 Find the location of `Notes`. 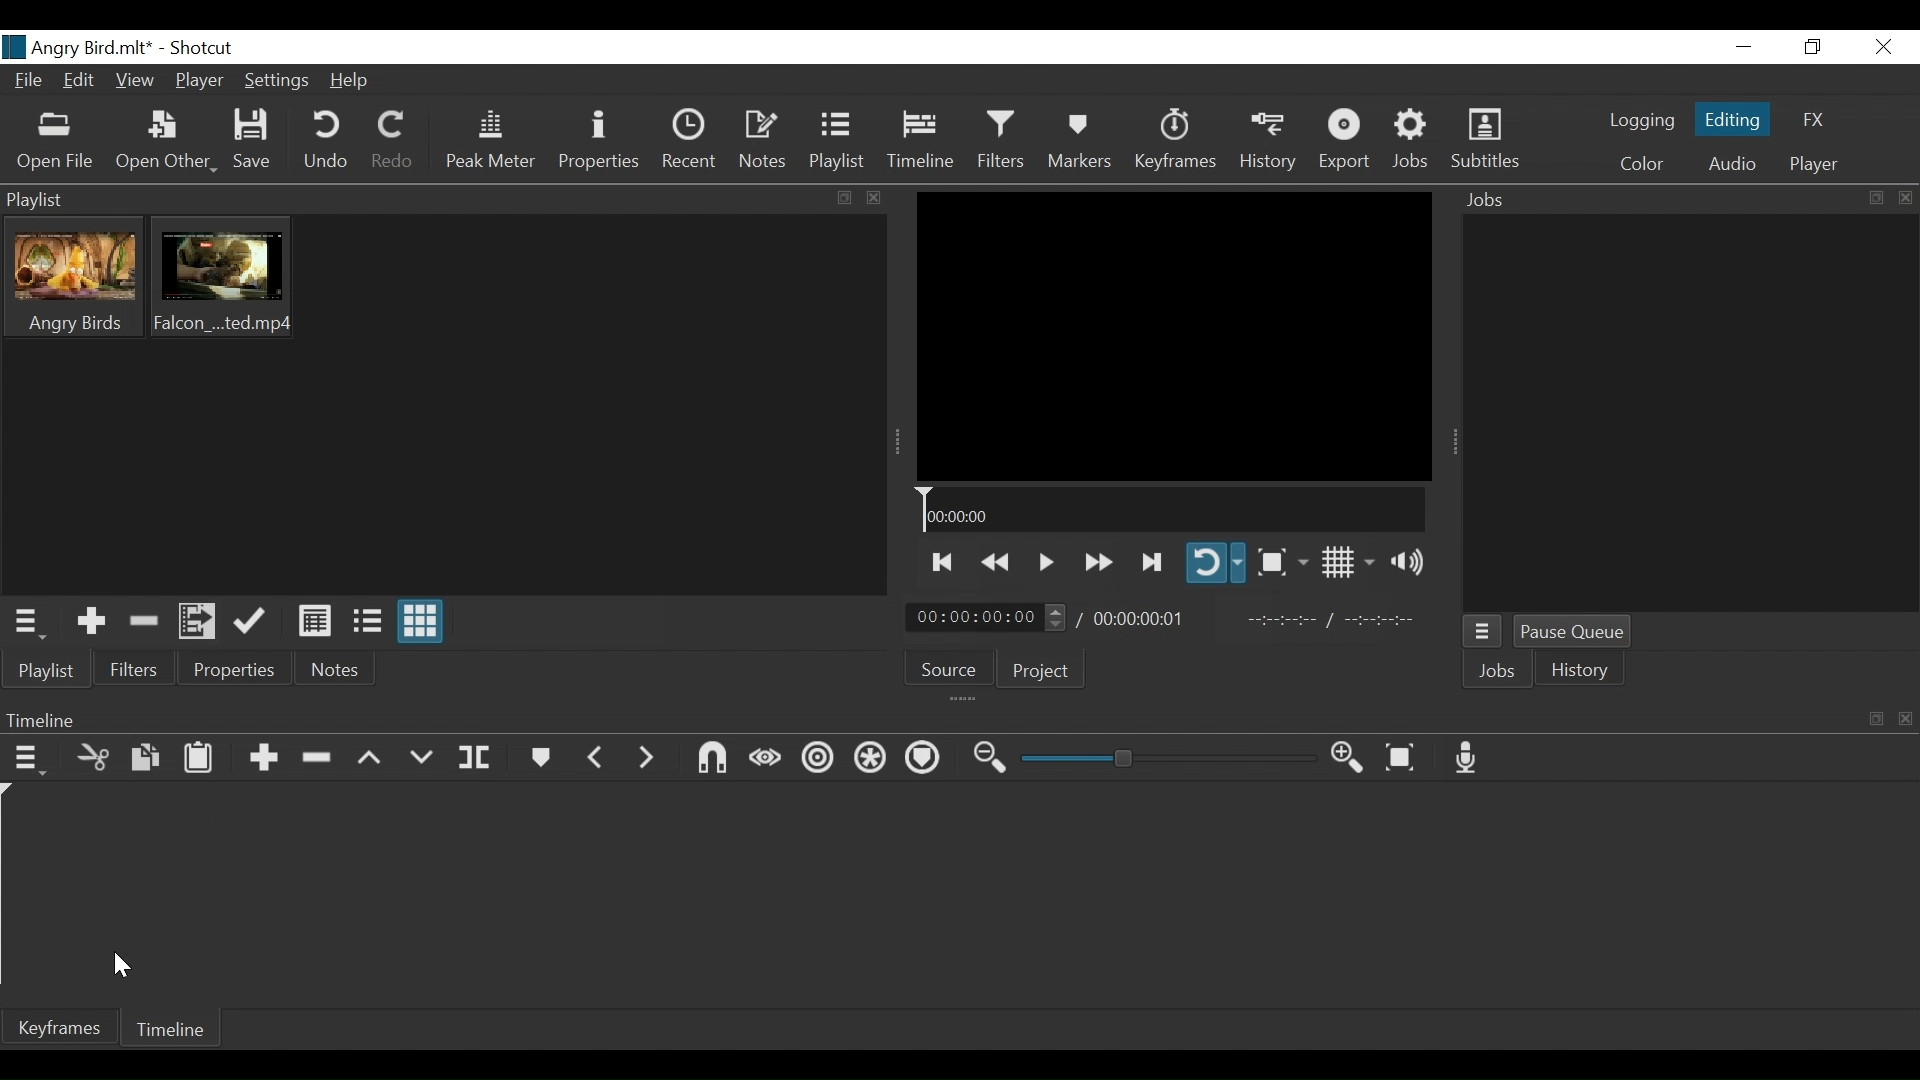

Notes is located at coordinates (337, 671).